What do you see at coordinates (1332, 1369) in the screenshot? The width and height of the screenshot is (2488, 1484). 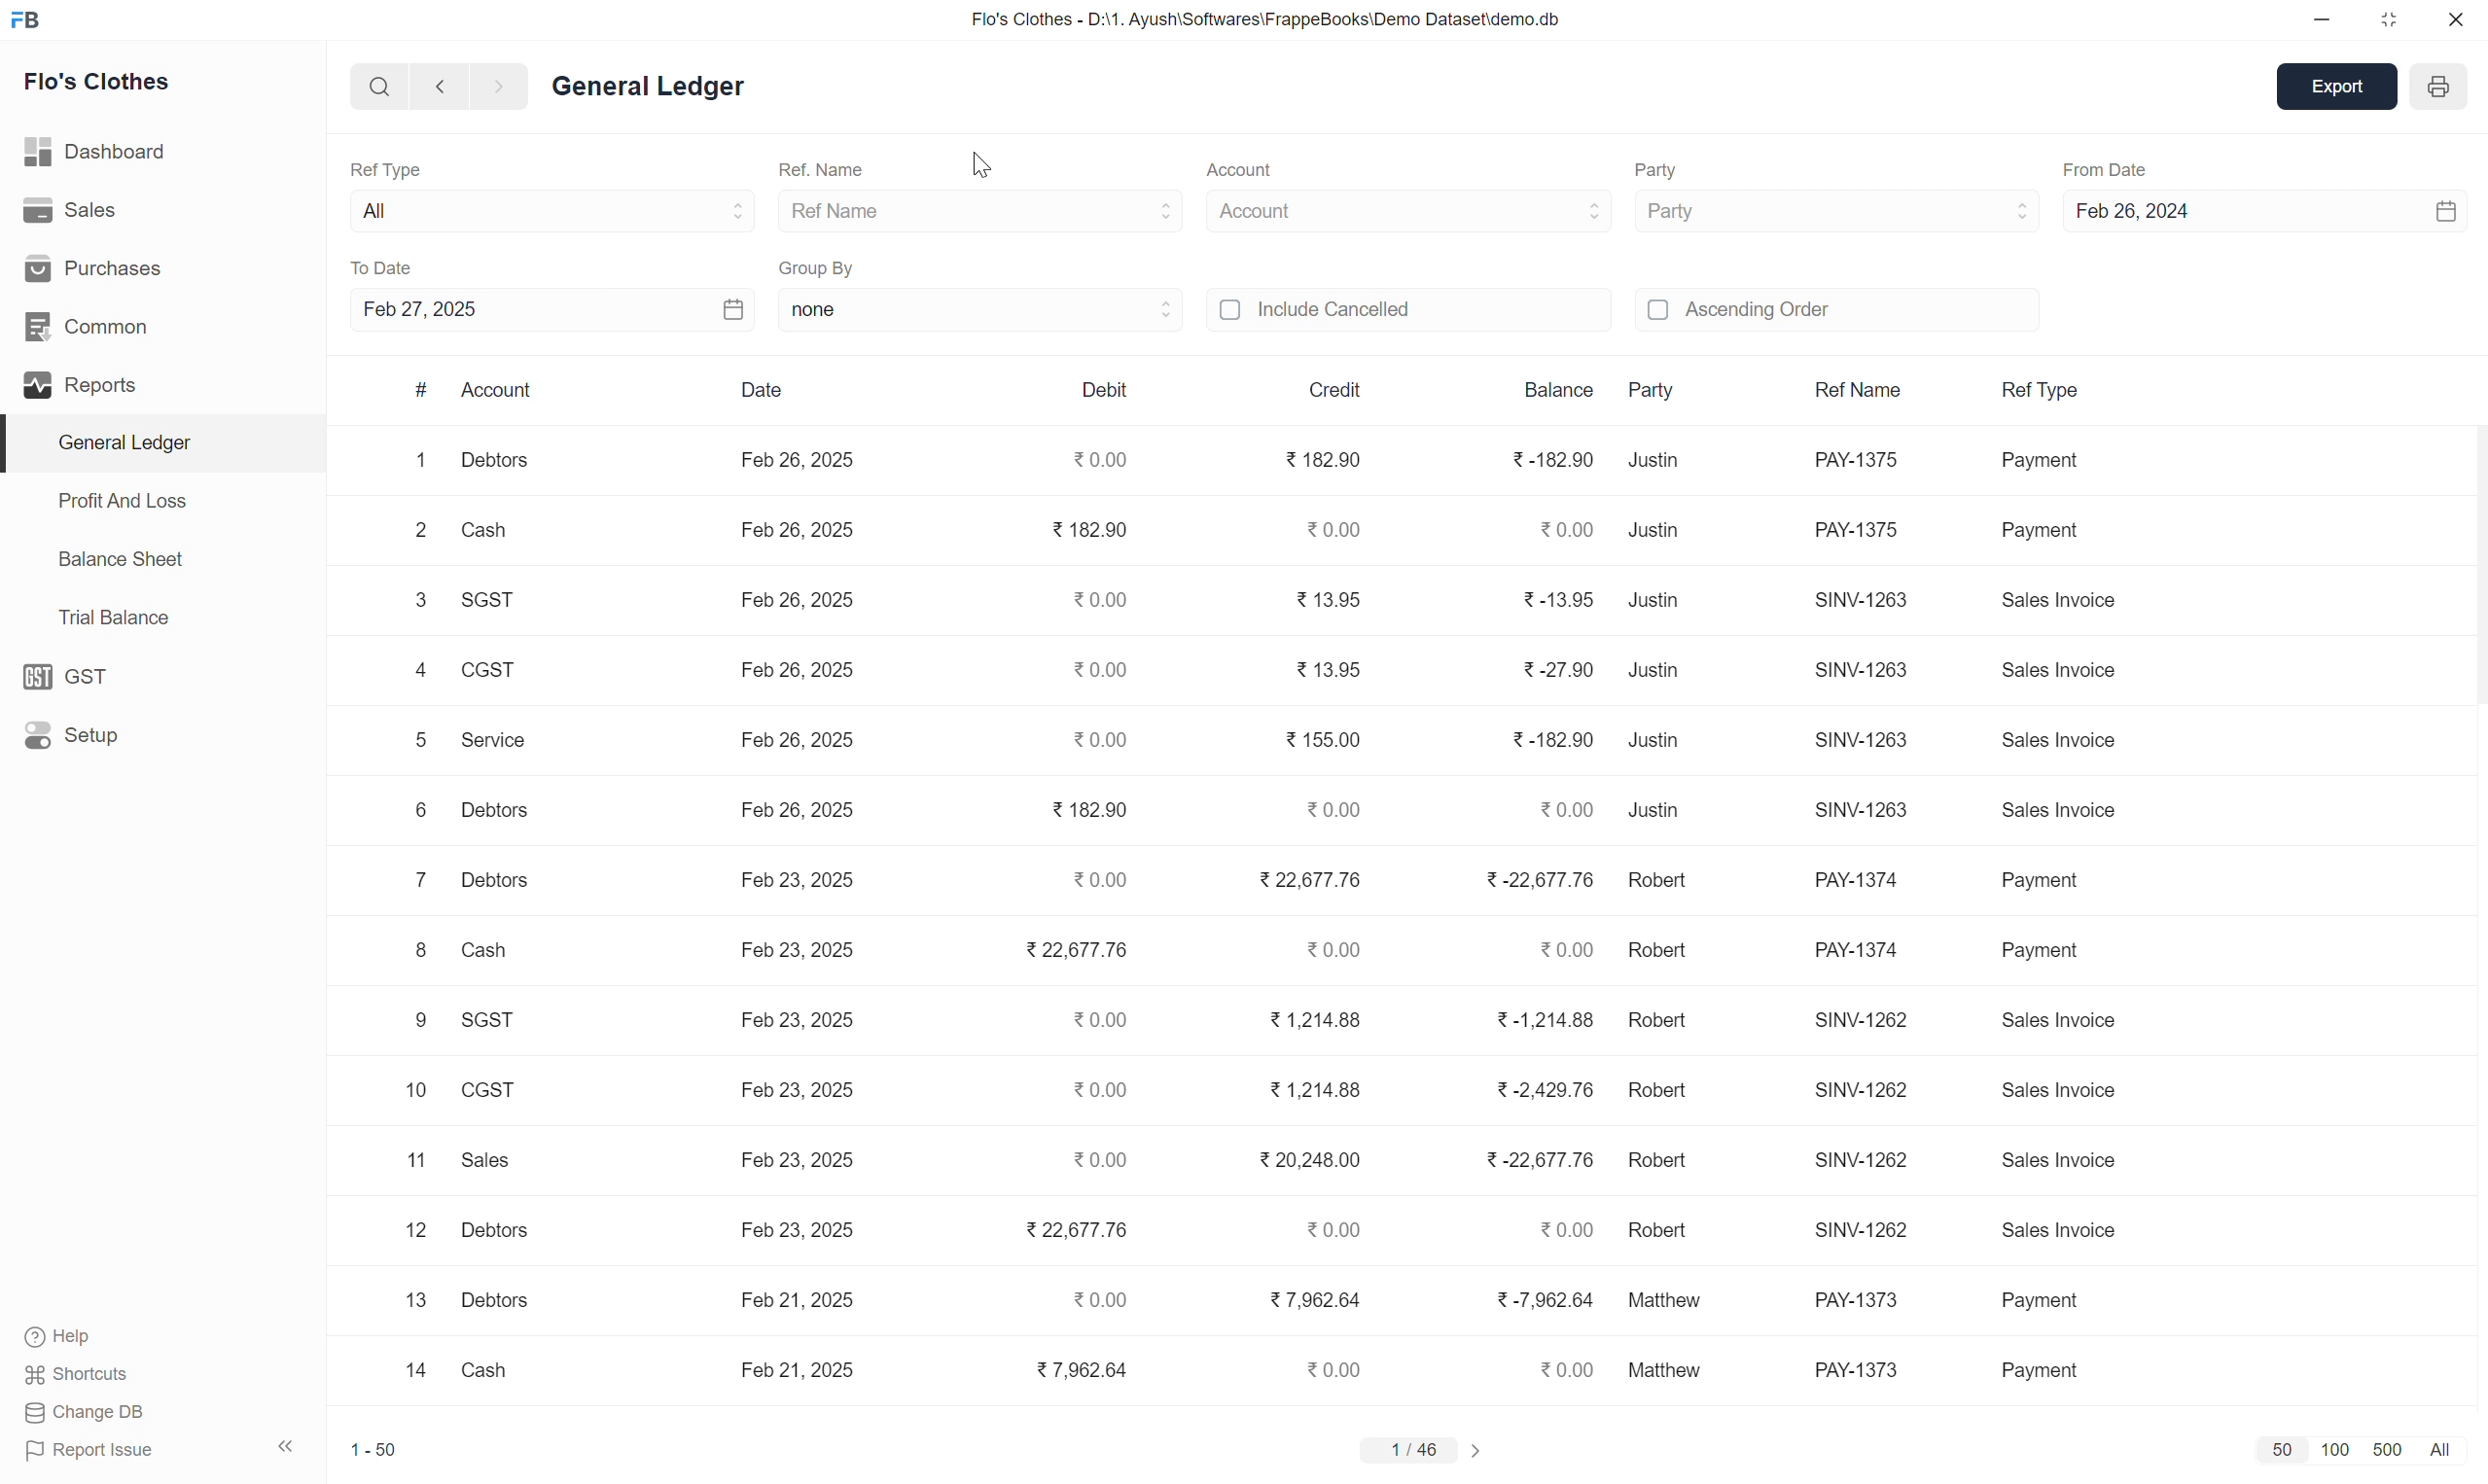 I see `0.00` at bounding box center [1332, 1369].